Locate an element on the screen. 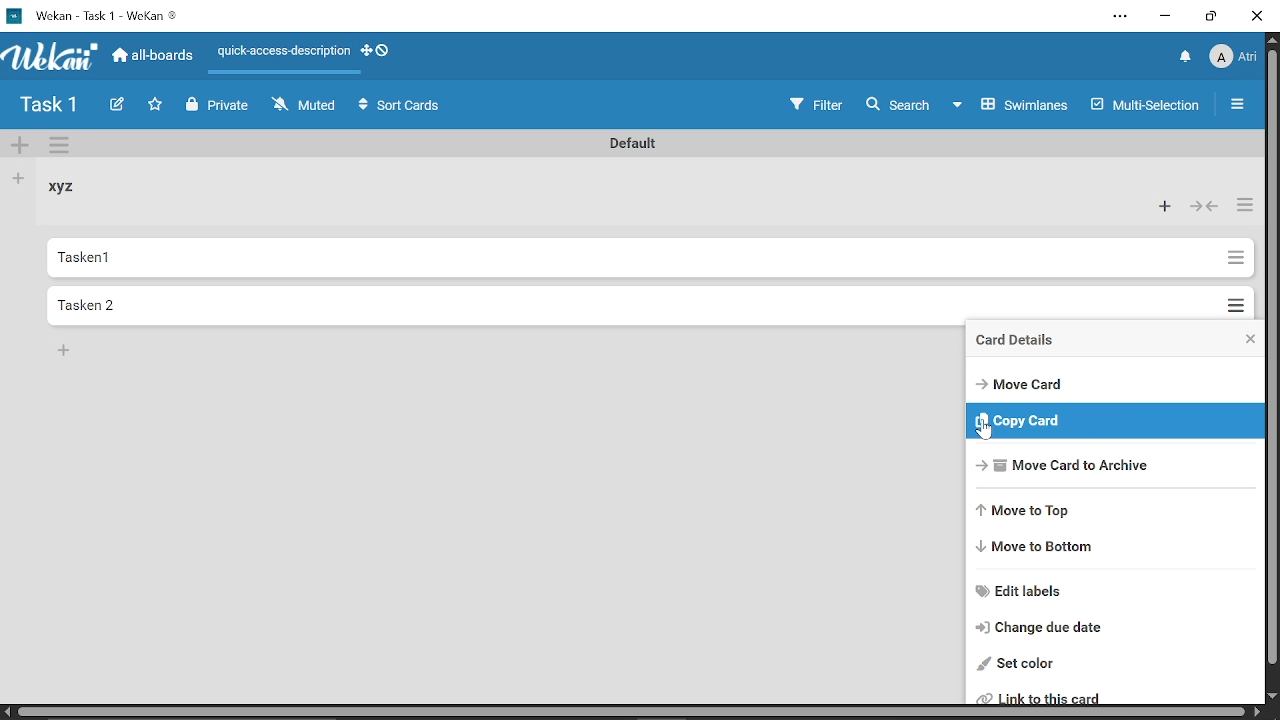 This screenshot has width=1280, height=720. Change due date is located at coordinates (1116, 629).